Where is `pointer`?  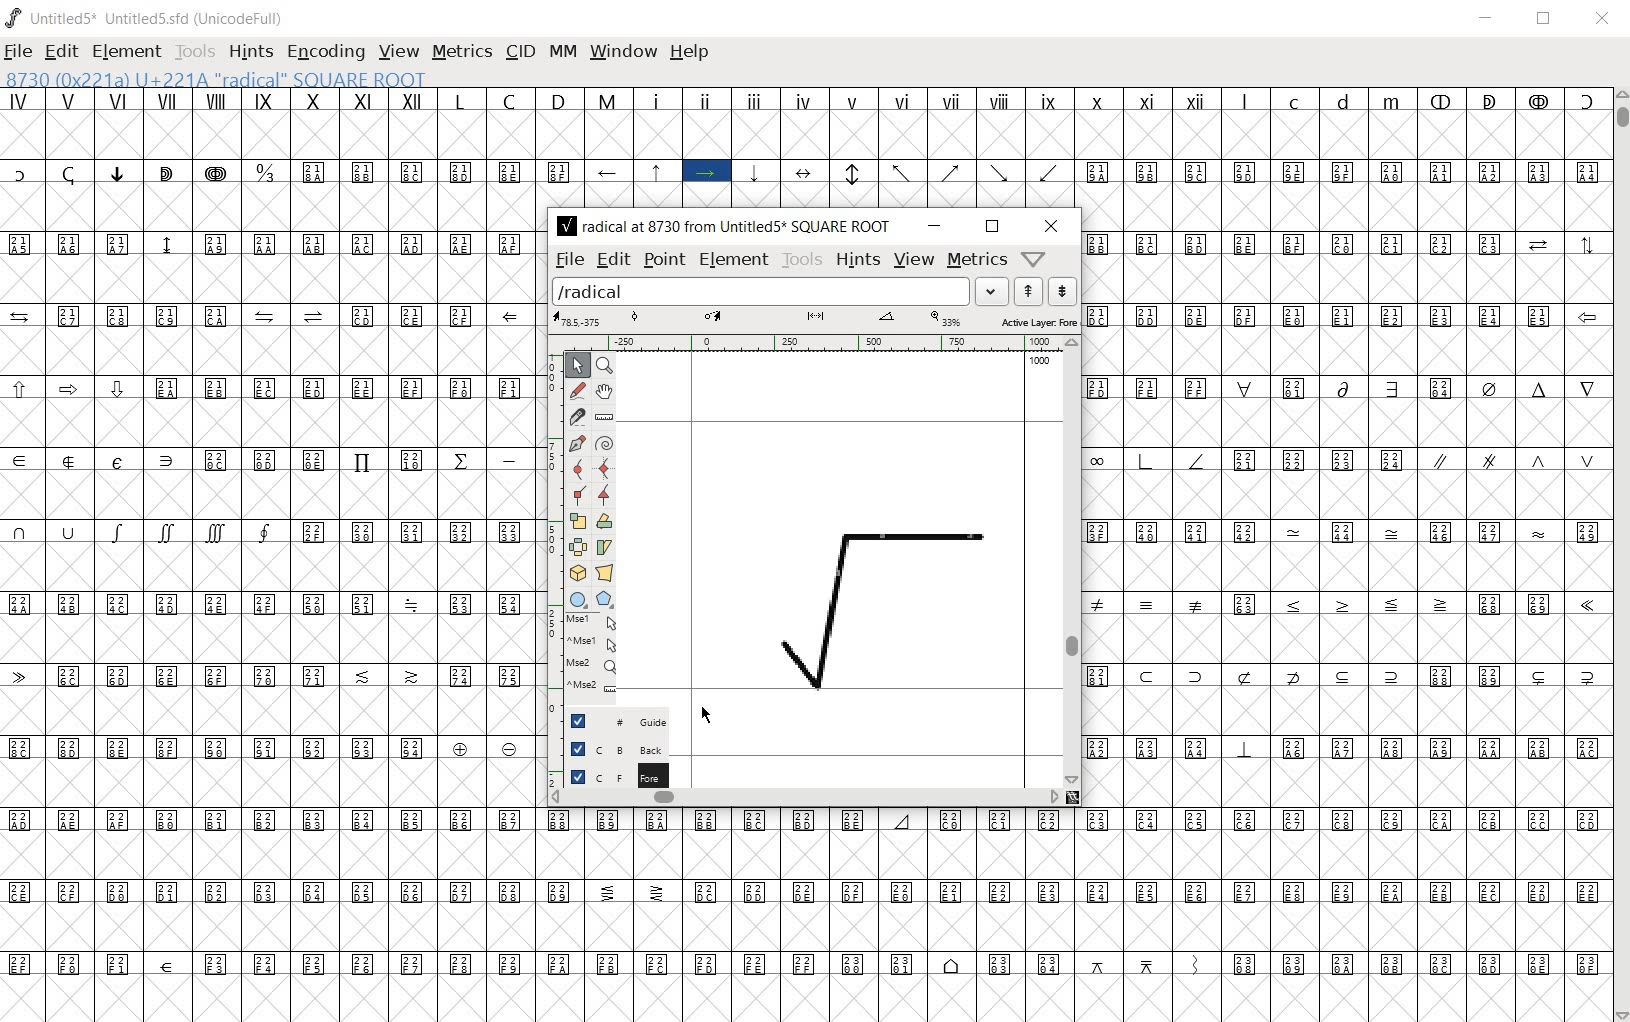
pointer is located at coordinates (579, 363).